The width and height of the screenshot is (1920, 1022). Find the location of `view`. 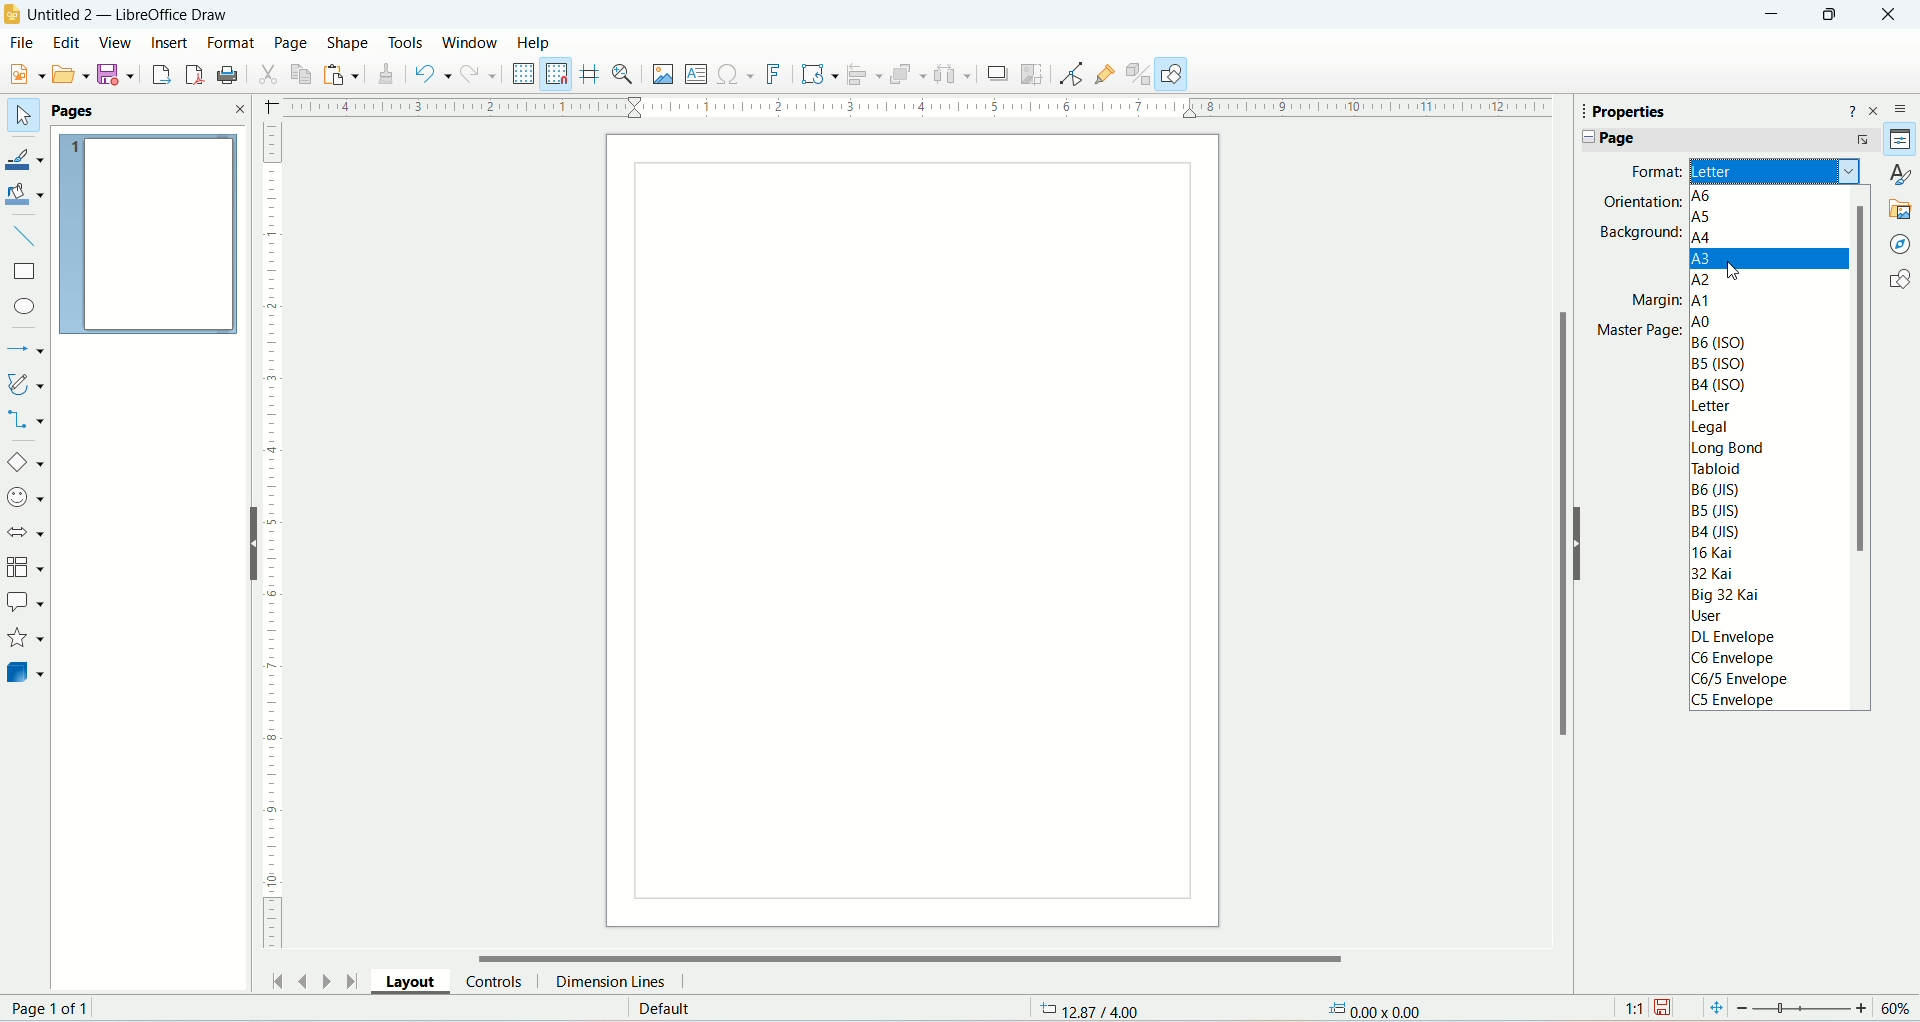

view is located at coordinates (116, 42).